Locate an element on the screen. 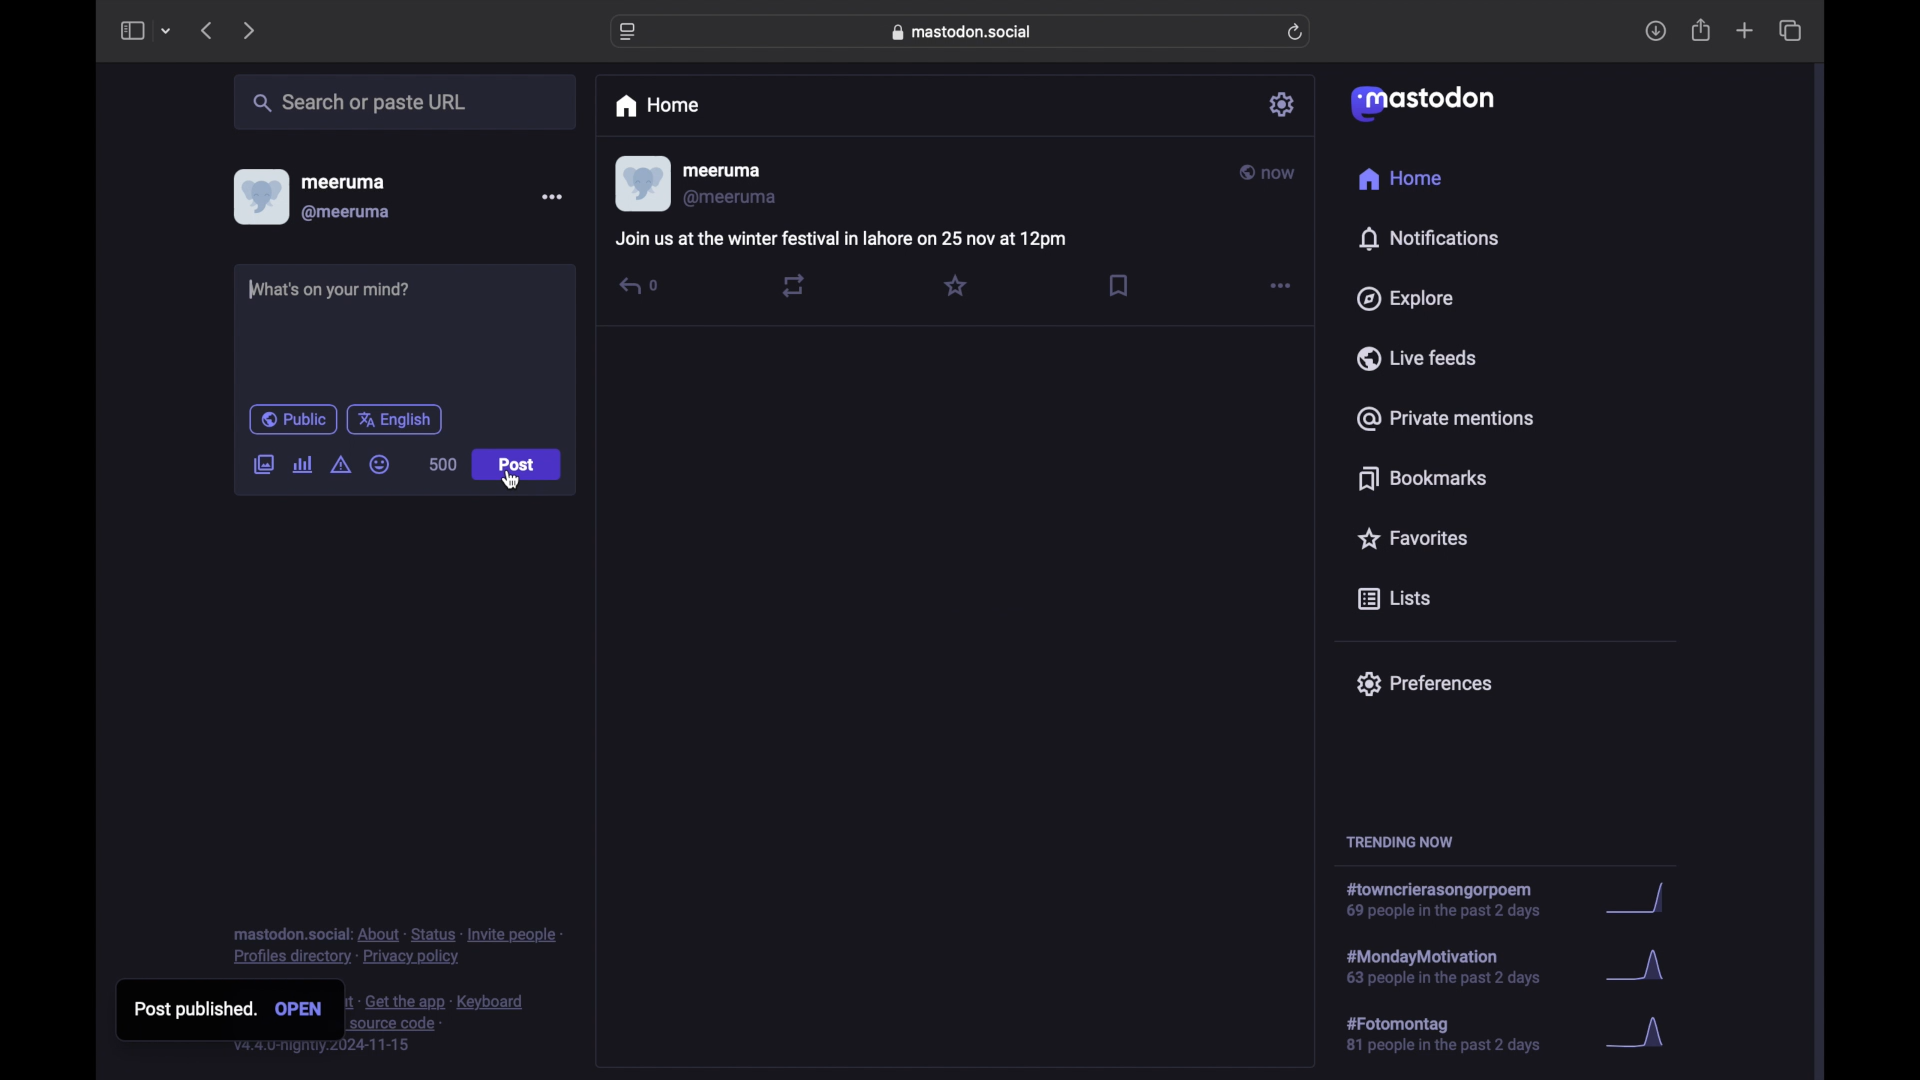 The image size is (1920, 1080). @meeruma is located at coordinates (346, 213).